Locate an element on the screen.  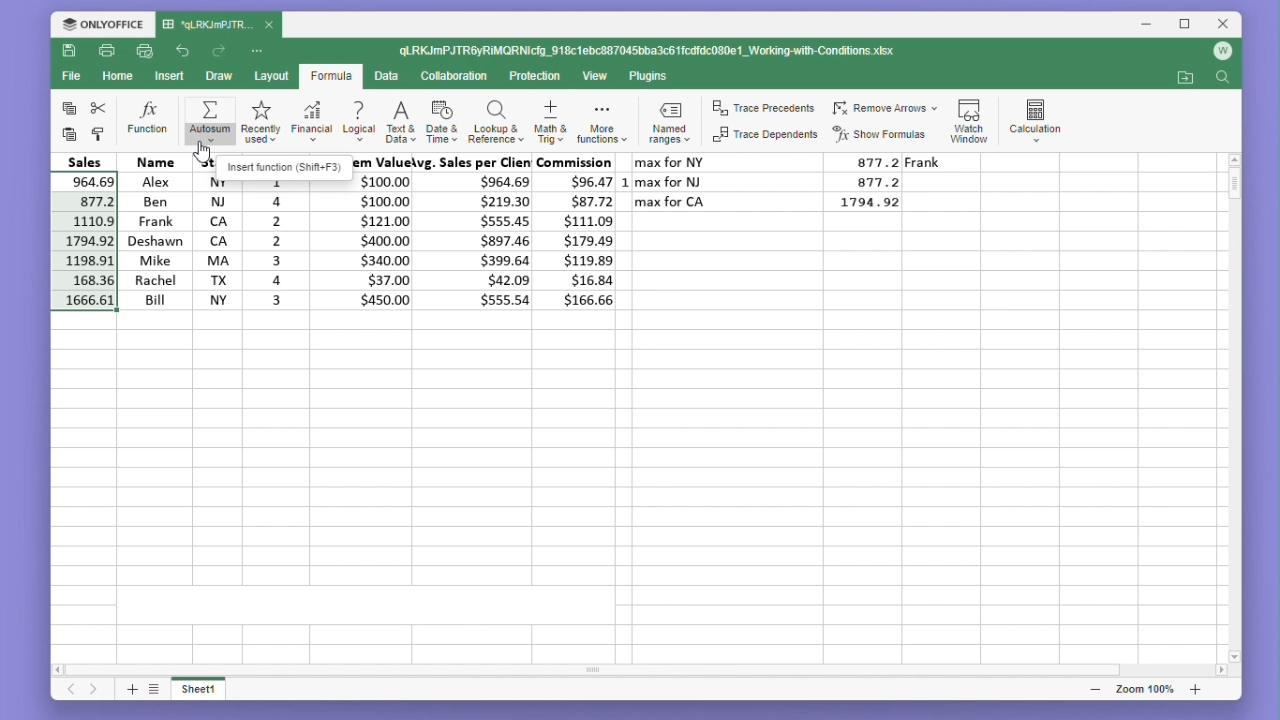
Print file is located at coordinates (106, 50).